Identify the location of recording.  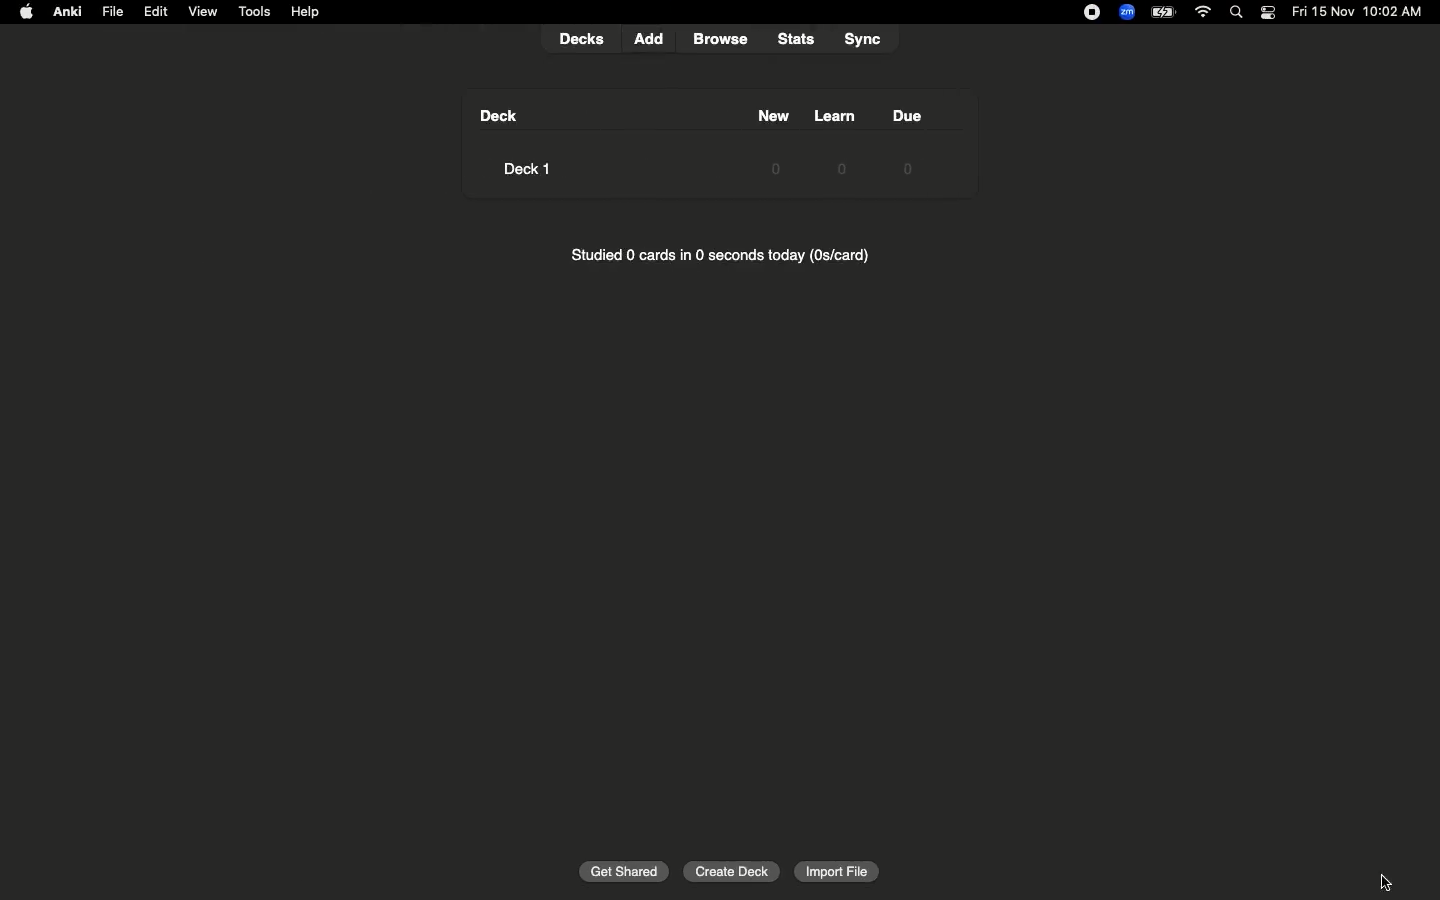
(1080, 12).